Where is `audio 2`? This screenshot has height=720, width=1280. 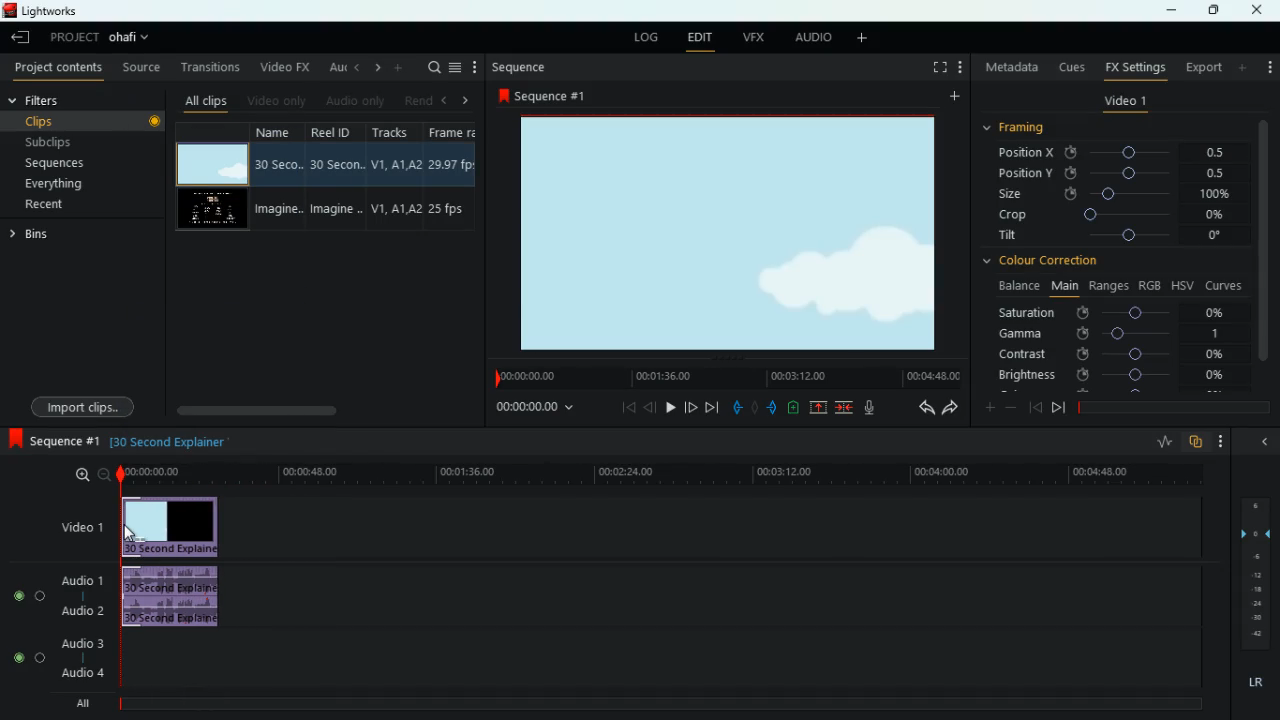
audio 2 is located at coordinates (78, 610).